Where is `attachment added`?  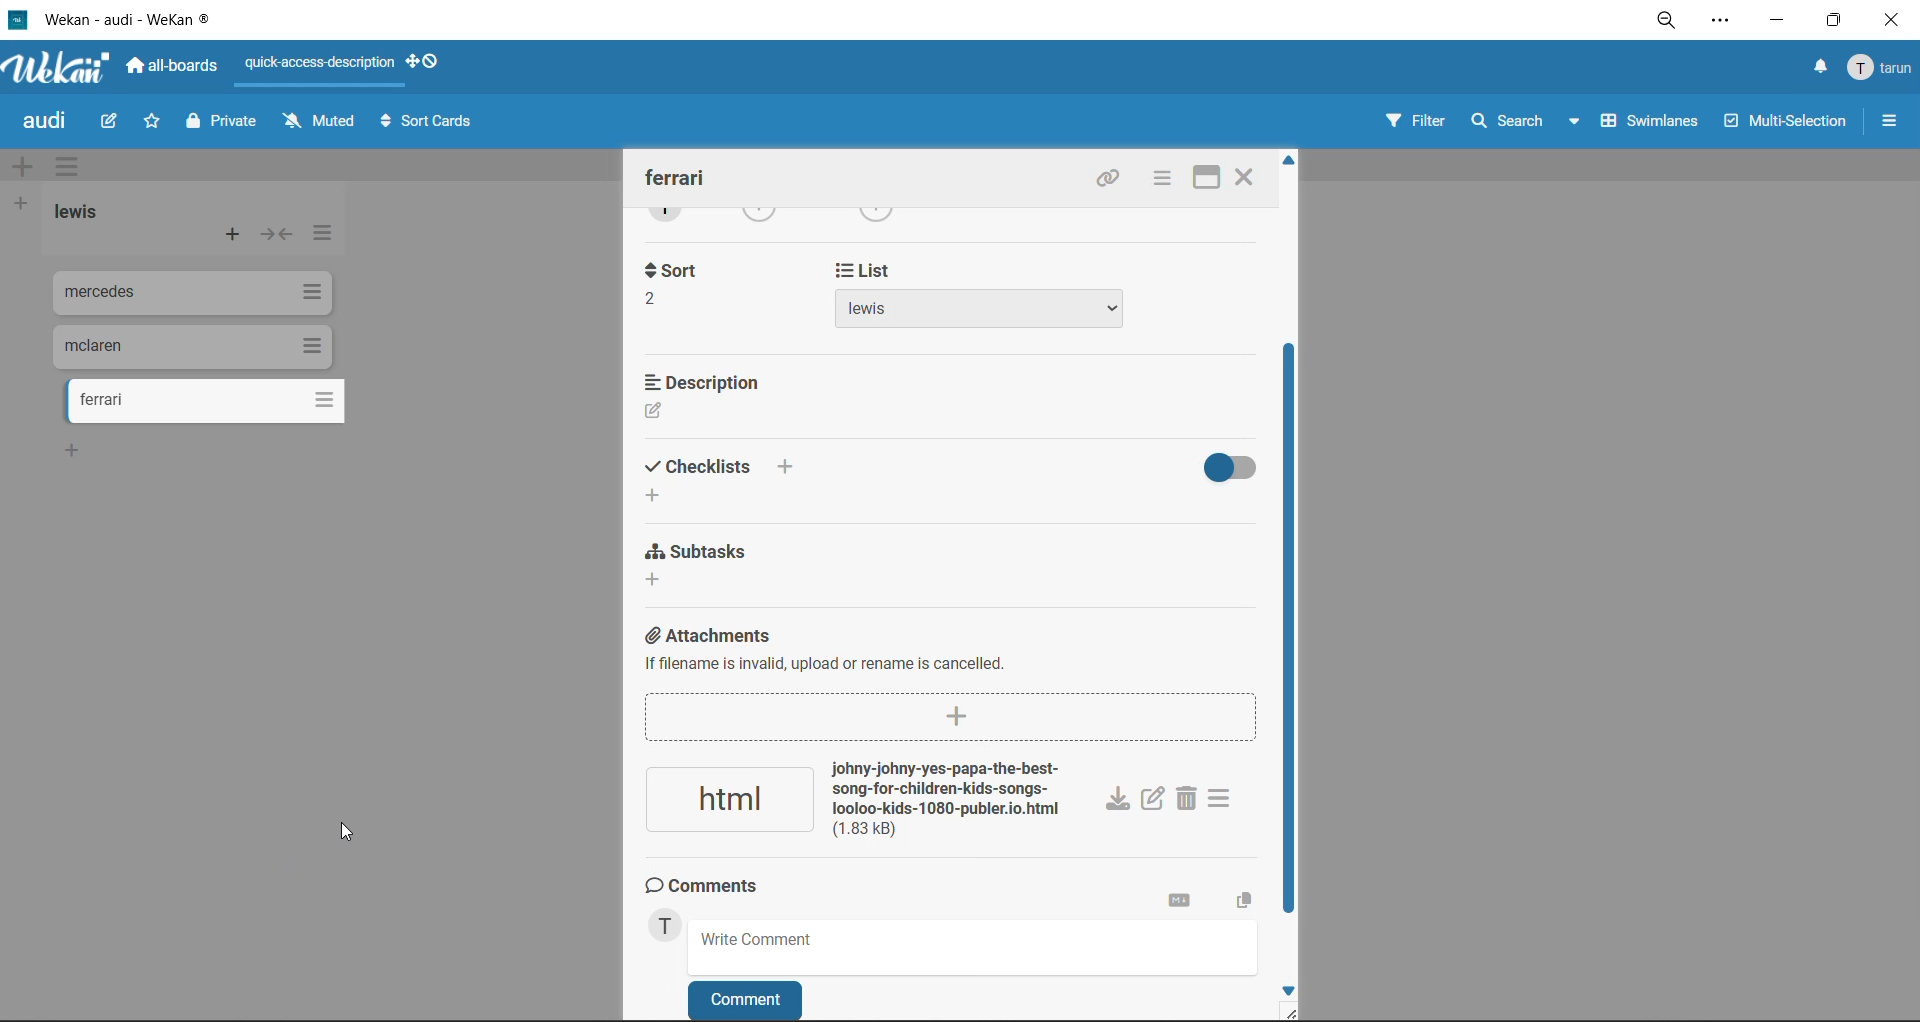
attachment added is located at coordinates (865, 803).